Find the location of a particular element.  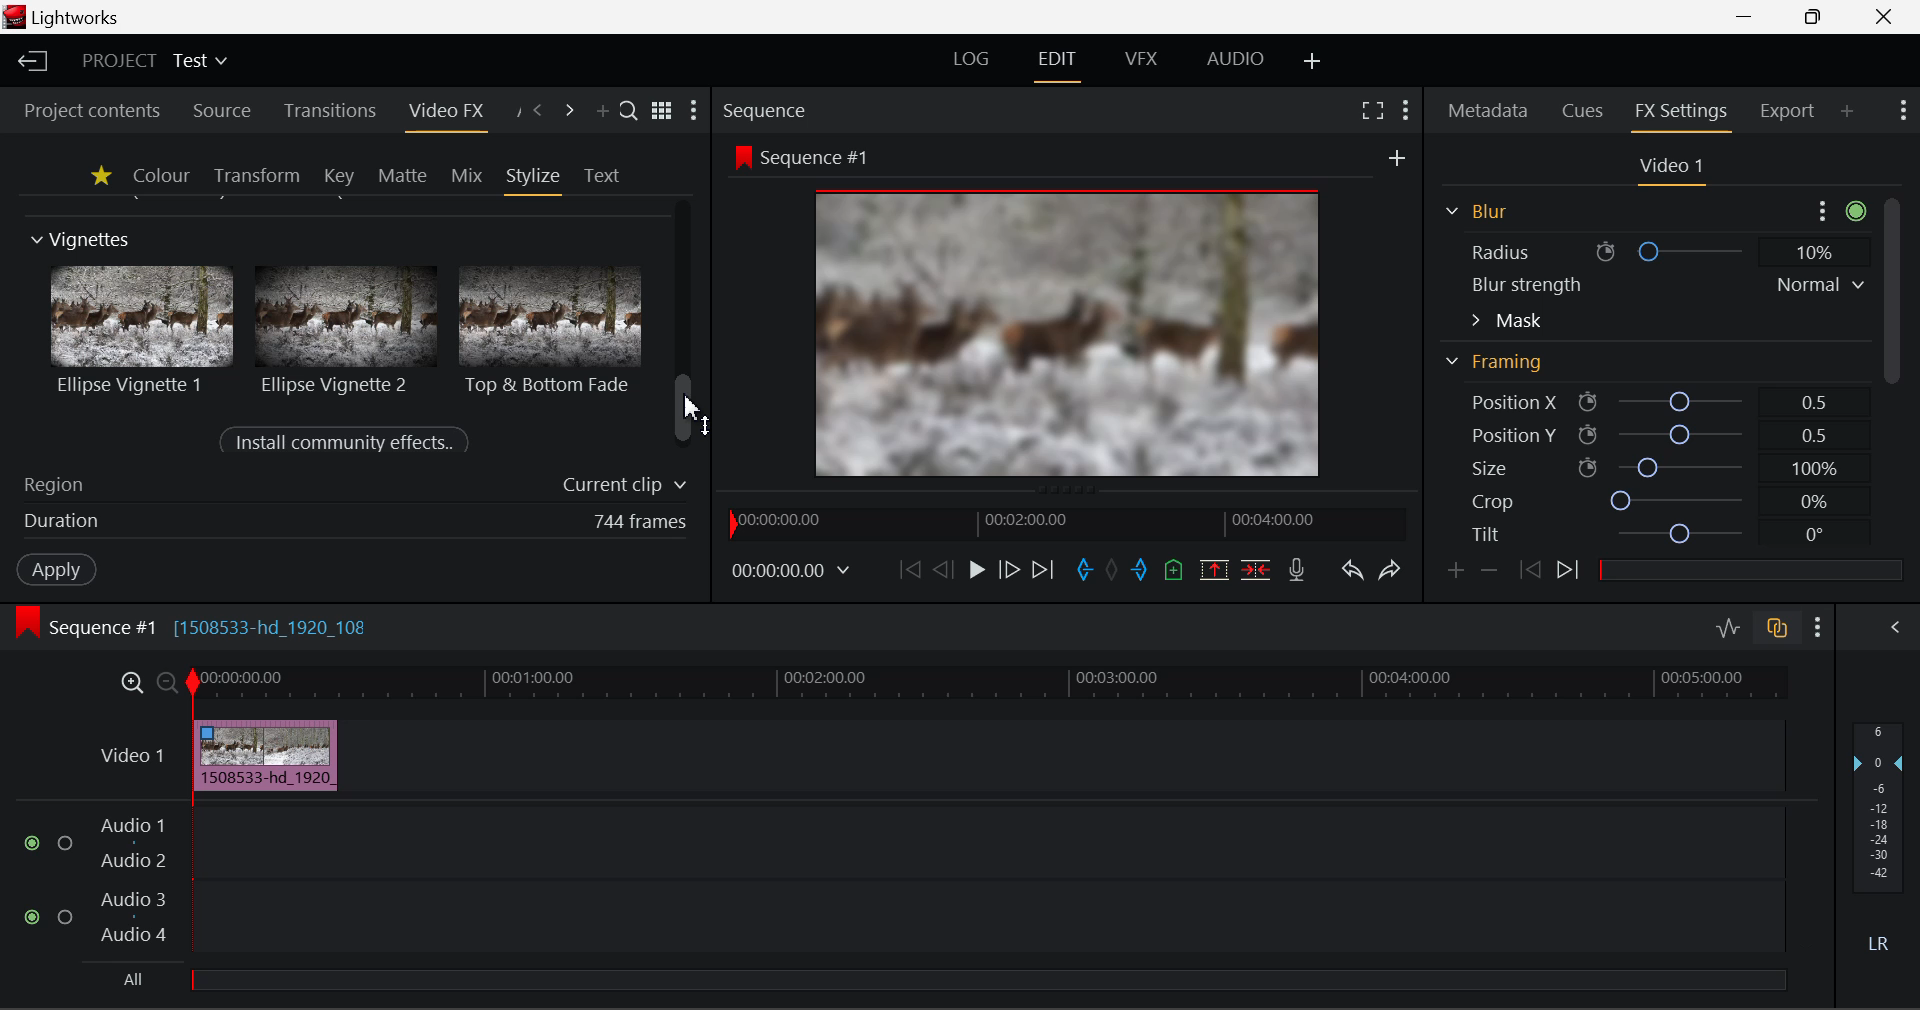

Install community effects is located at coordinates (349, 443).